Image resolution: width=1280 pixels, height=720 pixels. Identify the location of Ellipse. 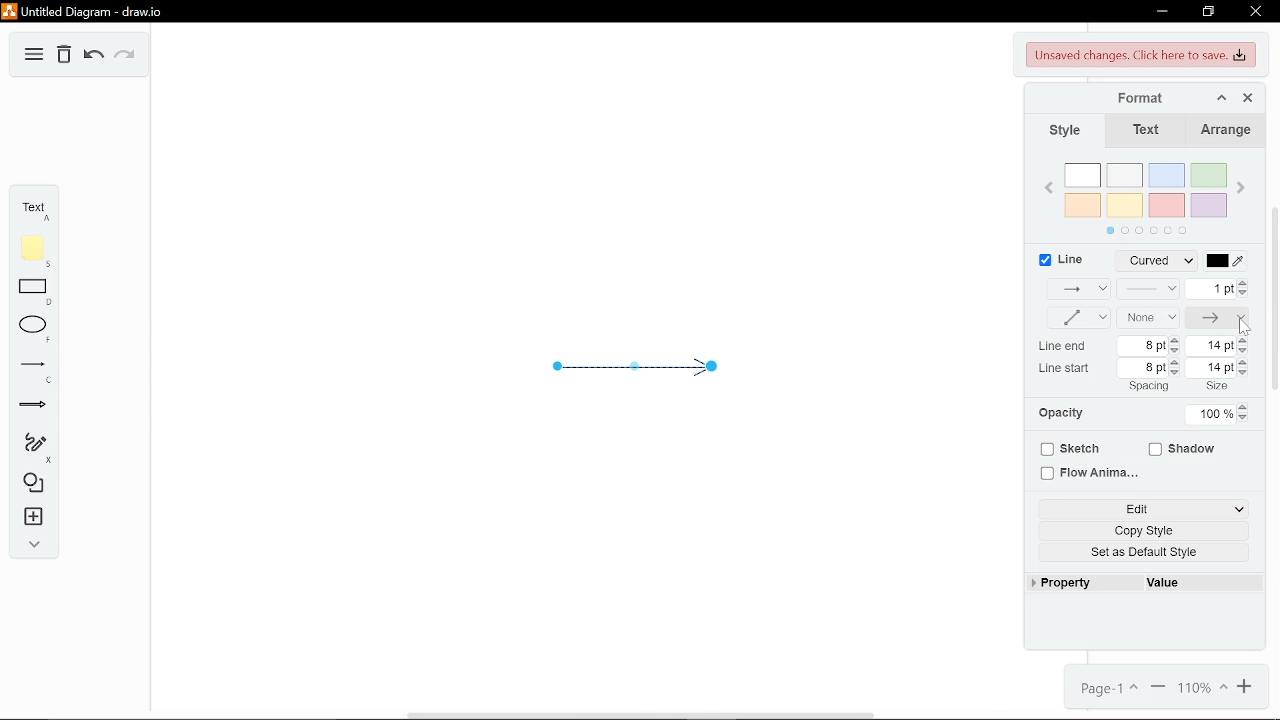
(35, 331).